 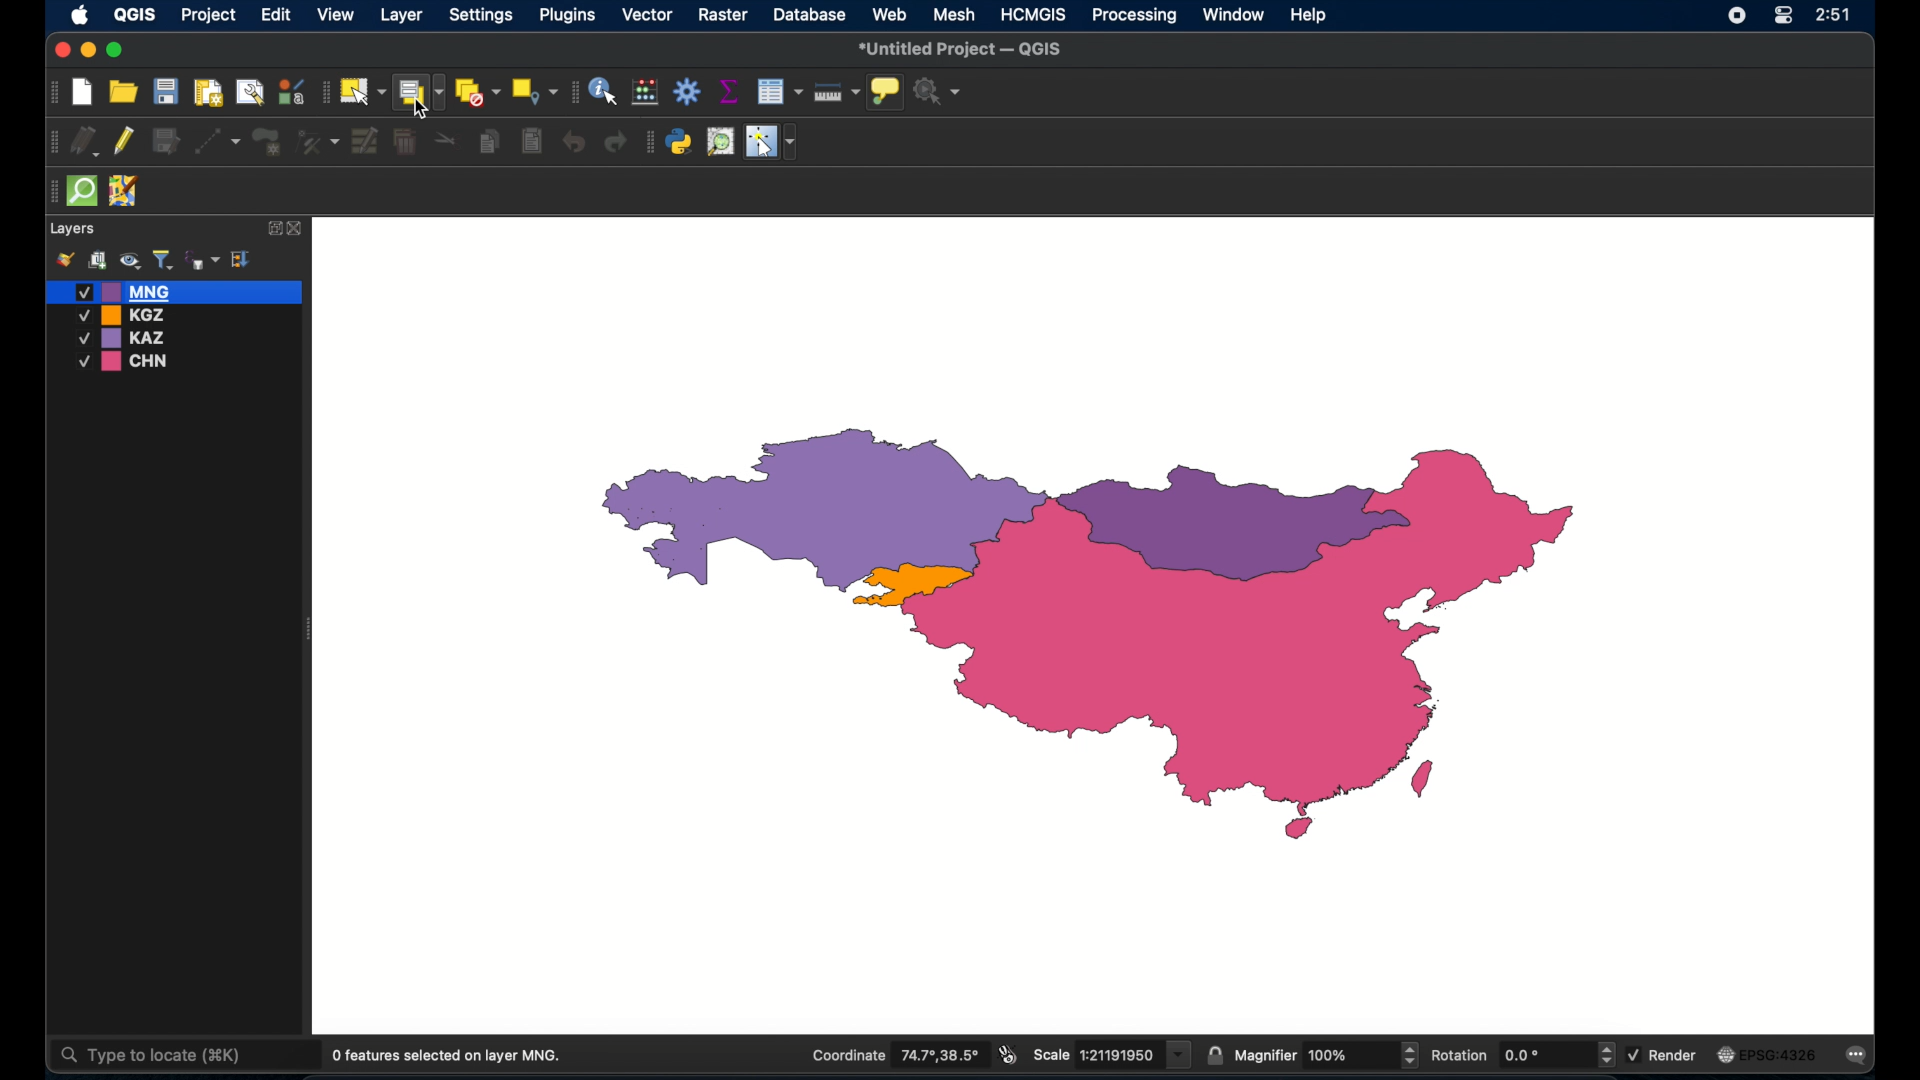 What do you see at coordinates (1034, 15) in the screenshot?
I see `HCMGIS` at bounding box center [1034, 15].